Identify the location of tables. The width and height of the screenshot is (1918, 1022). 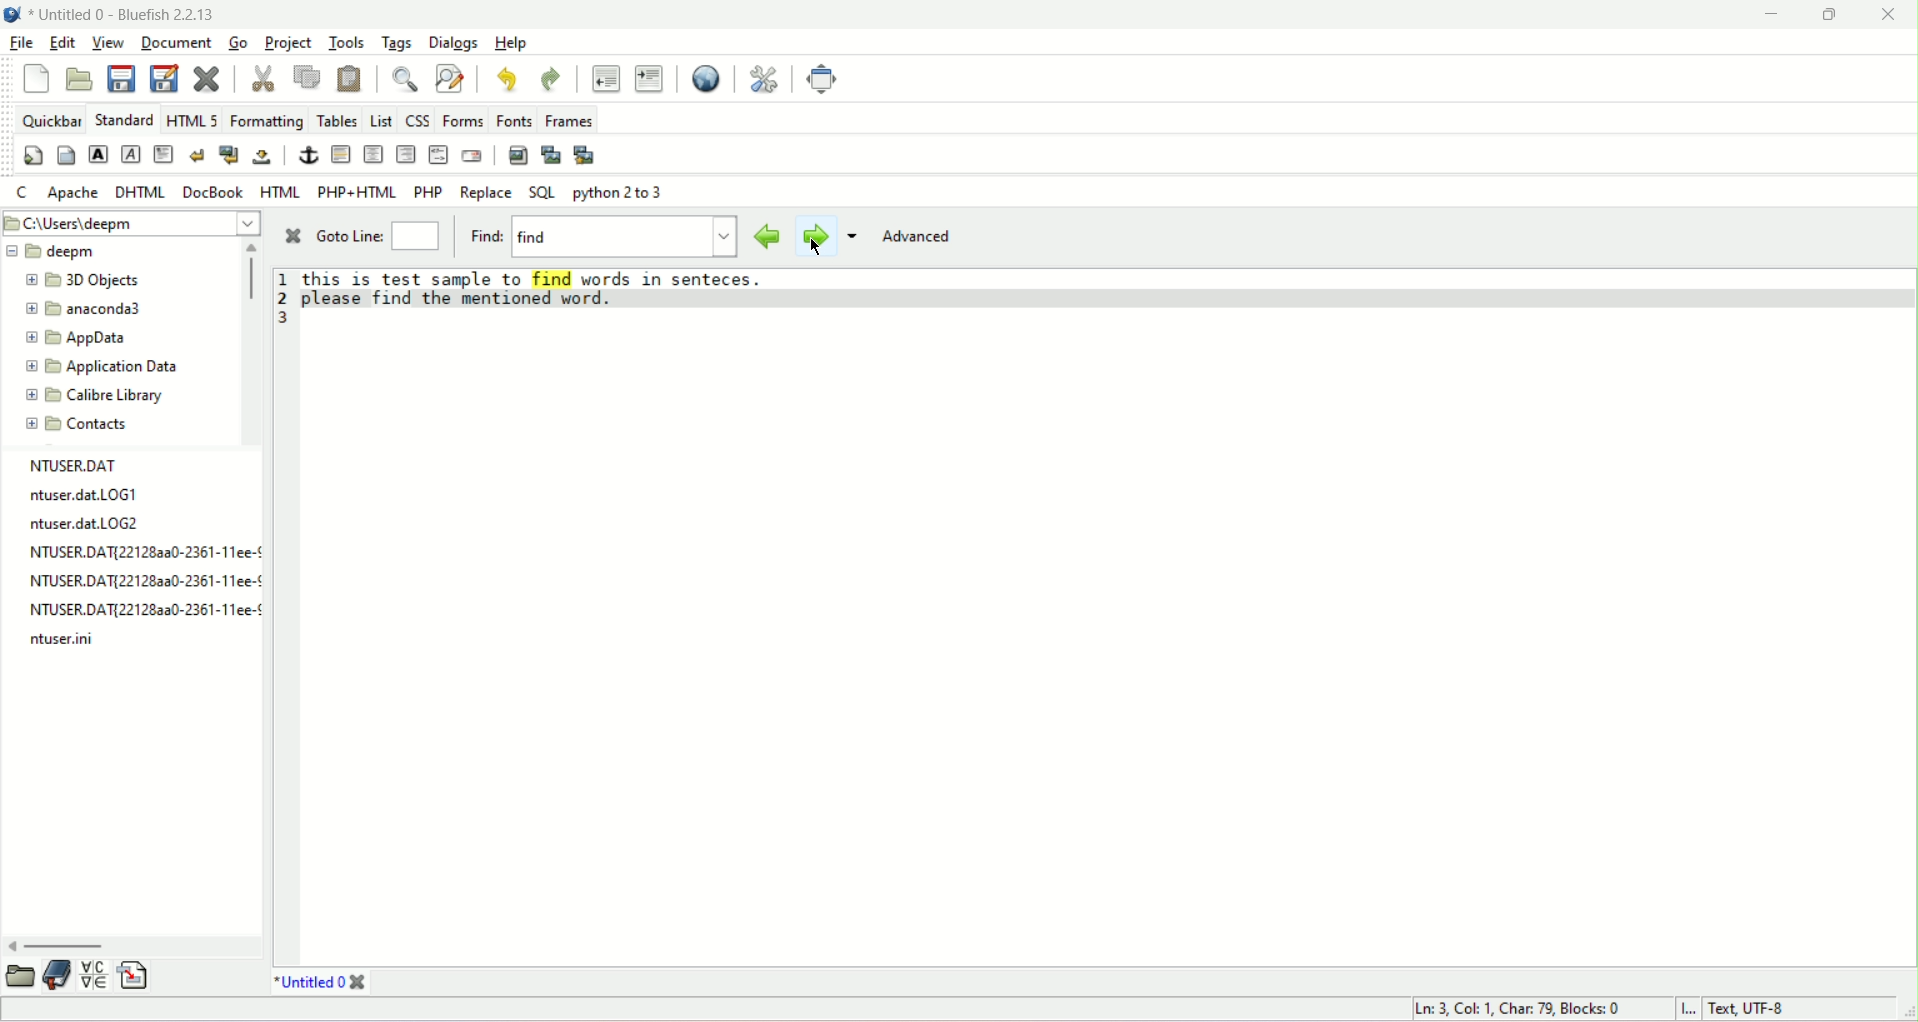
(335, 121).